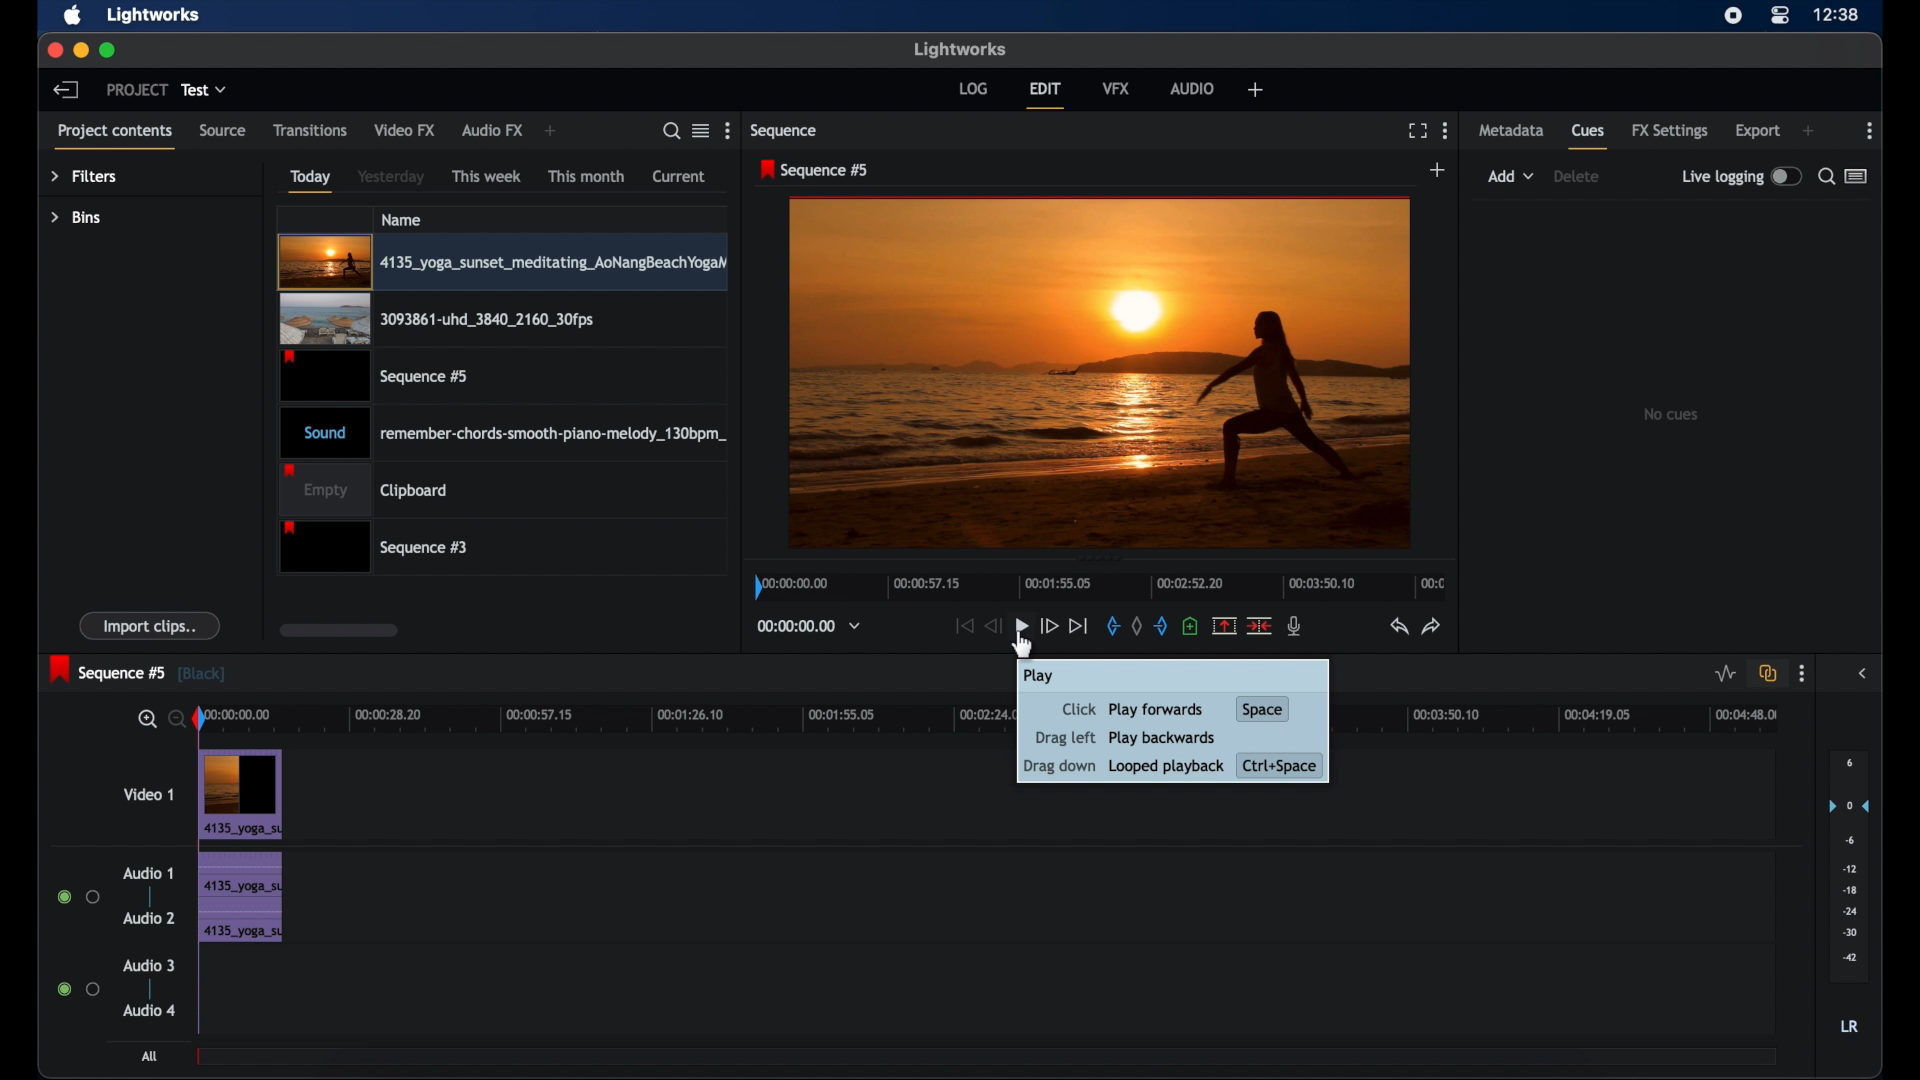  Describe the element at coordinates (1802, 674) in the screenshot. I see `more options` at that location.